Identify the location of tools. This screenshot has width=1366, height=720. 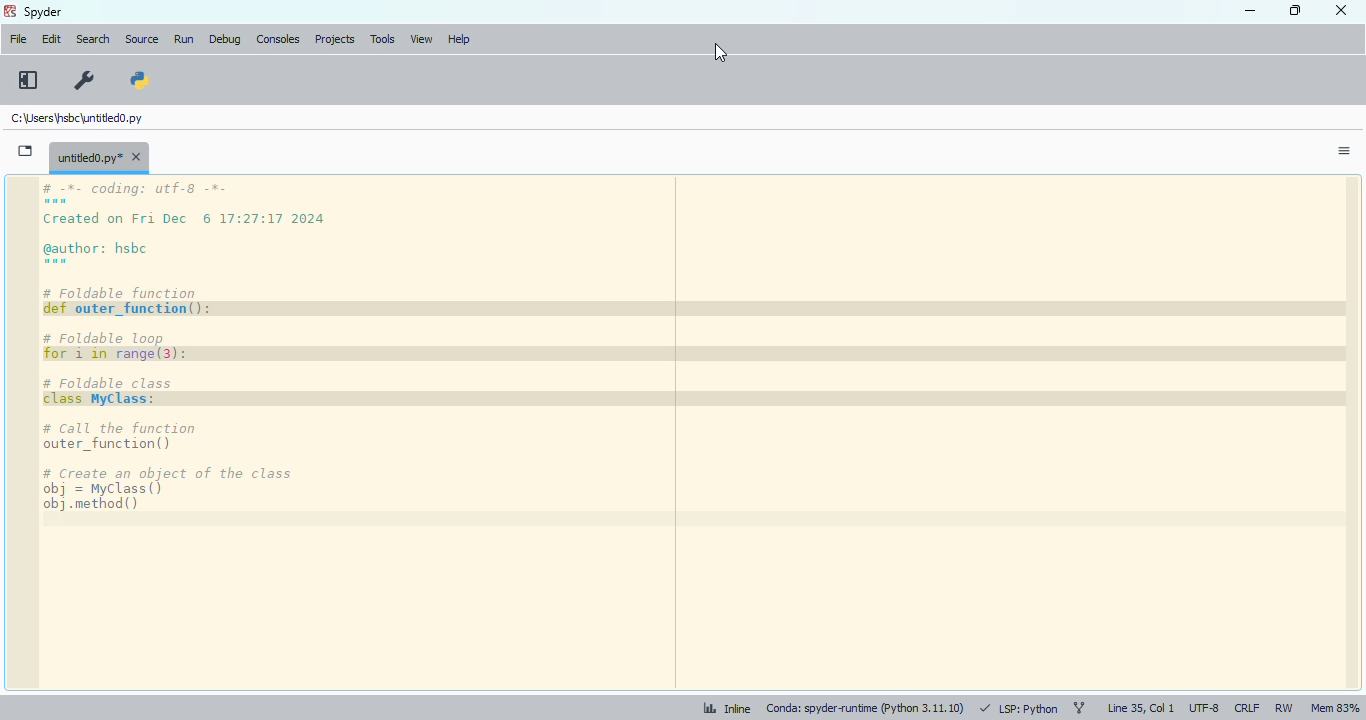
(382, 39).